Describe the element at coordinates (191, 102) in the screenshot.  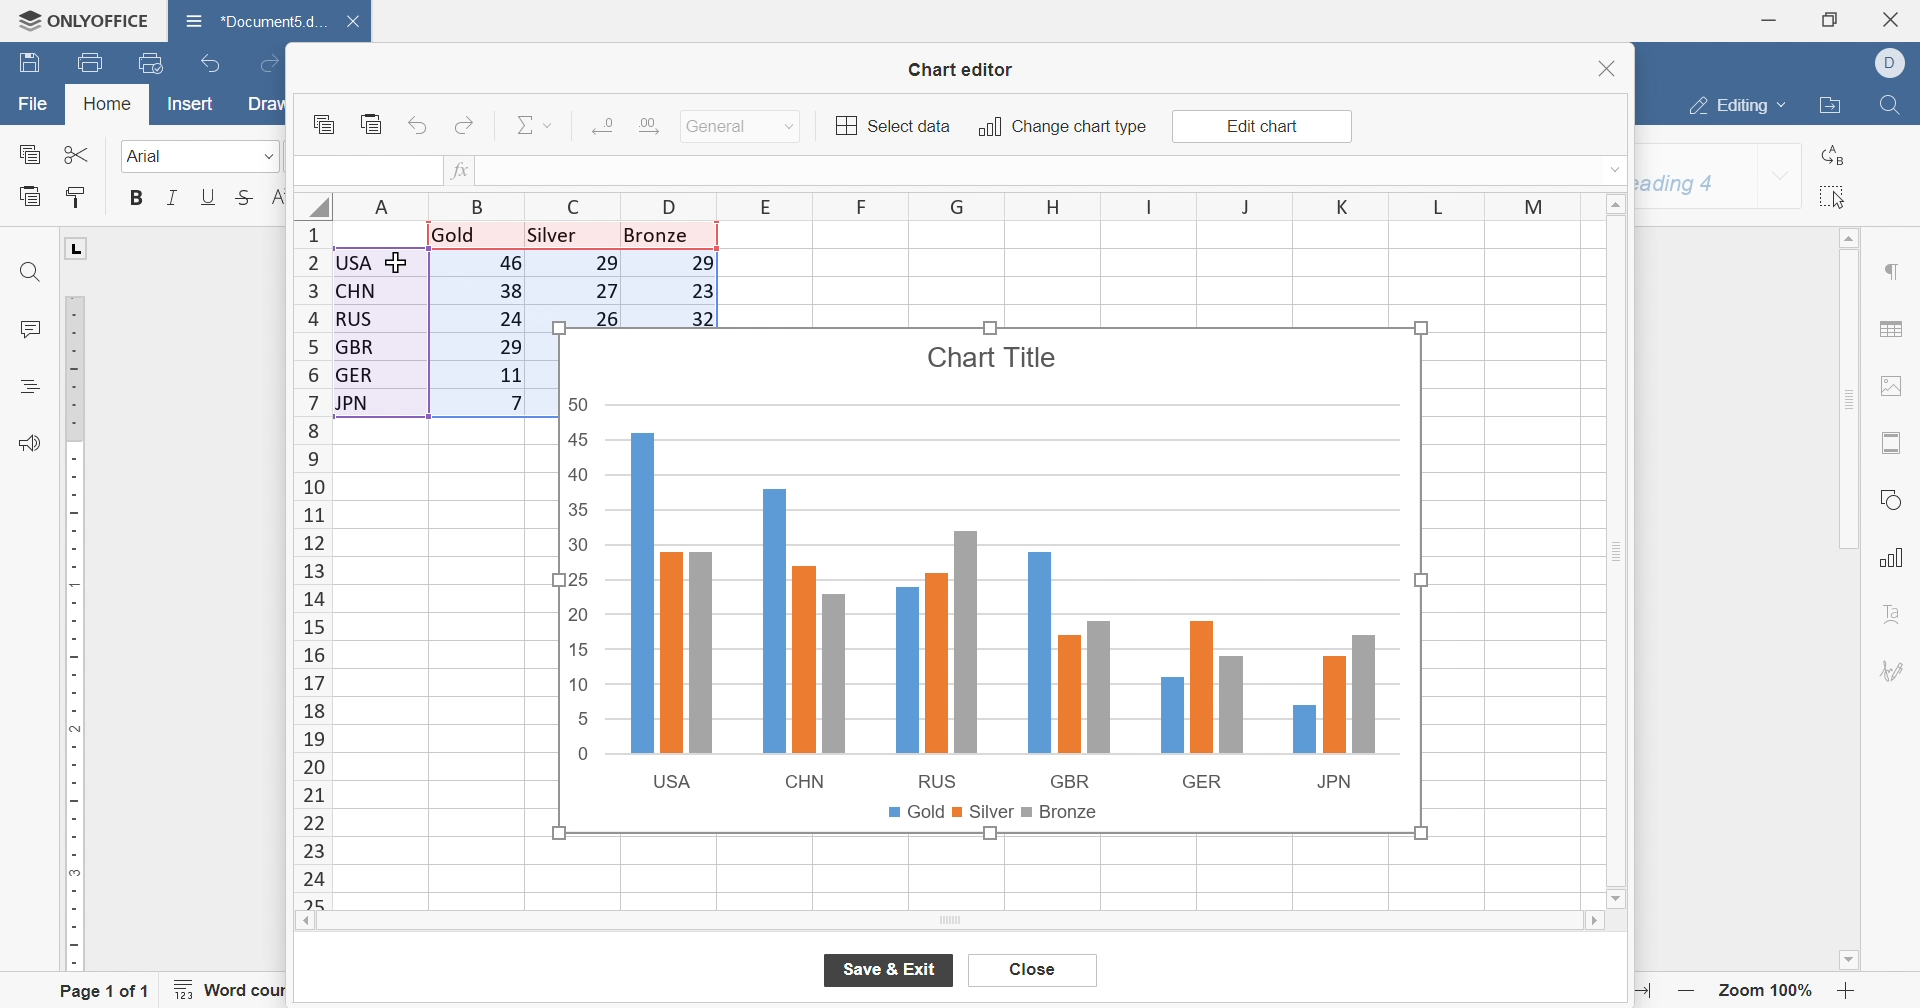
I see `insert` at that location.